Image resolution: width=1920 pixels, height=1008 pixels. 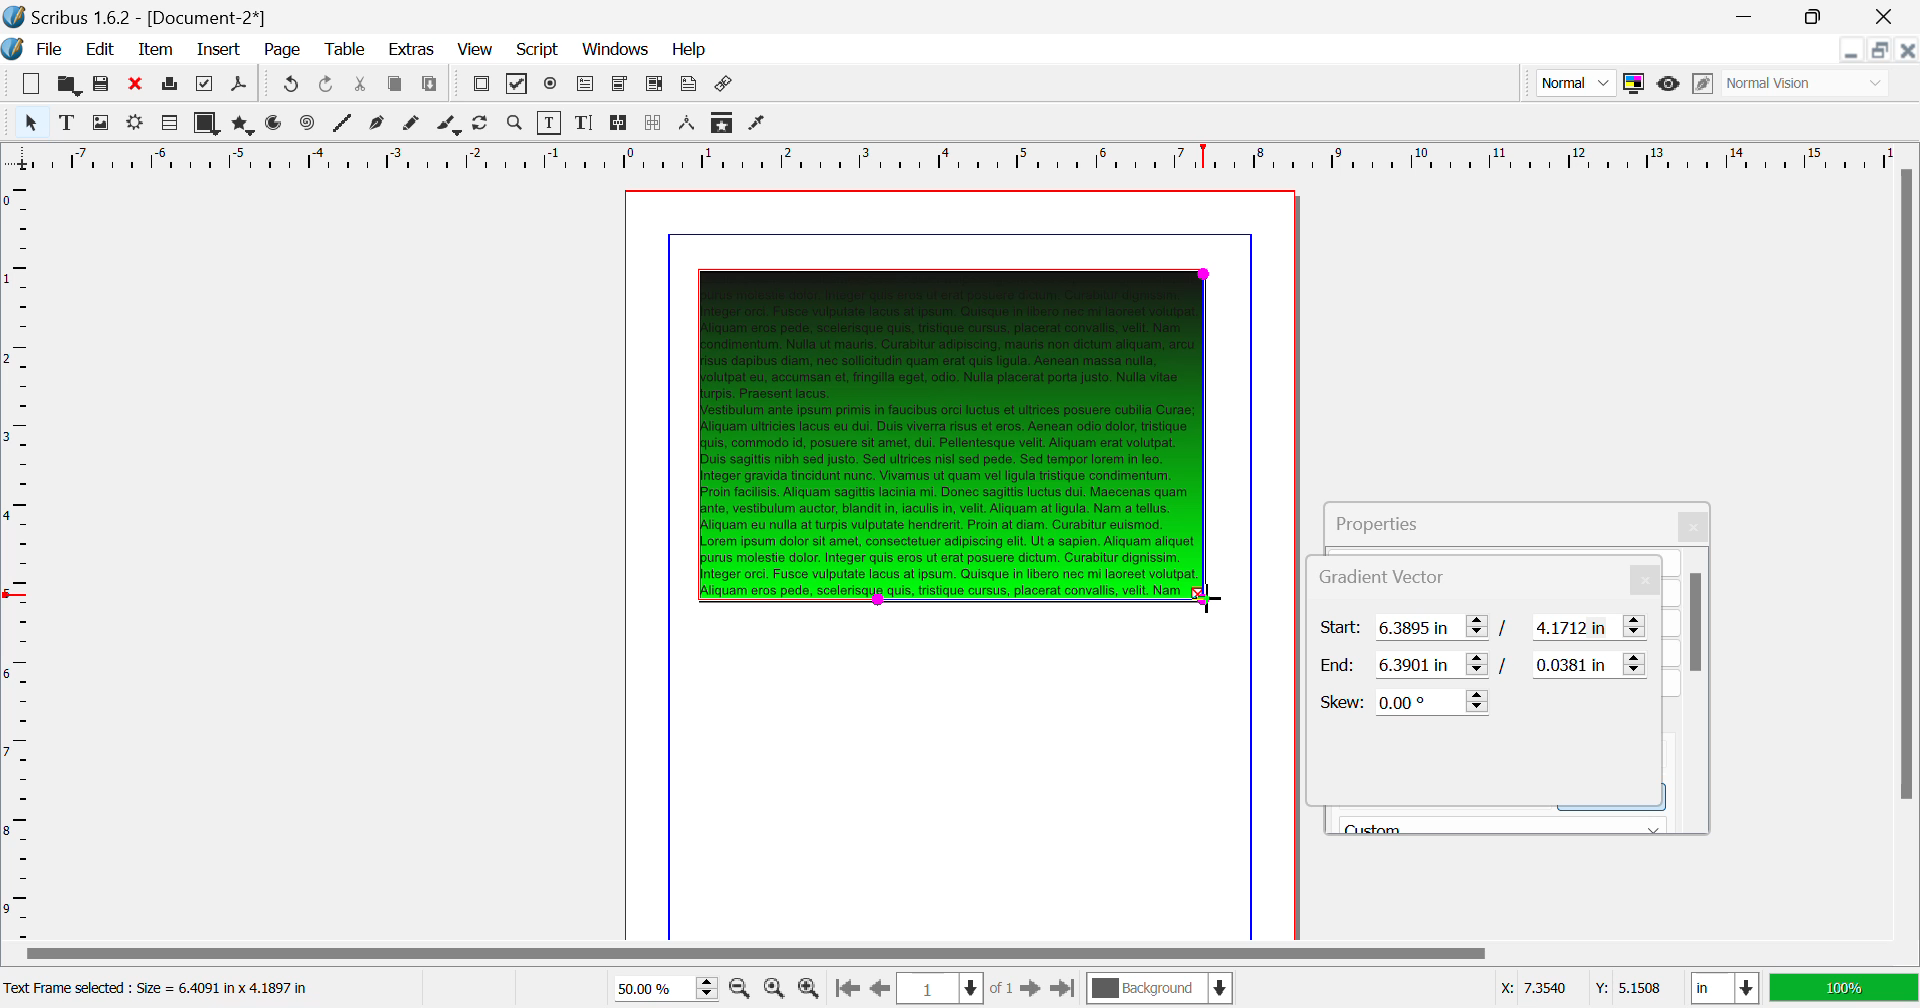 I want to click on Copy Item Properties, so click(x=724, y=122).